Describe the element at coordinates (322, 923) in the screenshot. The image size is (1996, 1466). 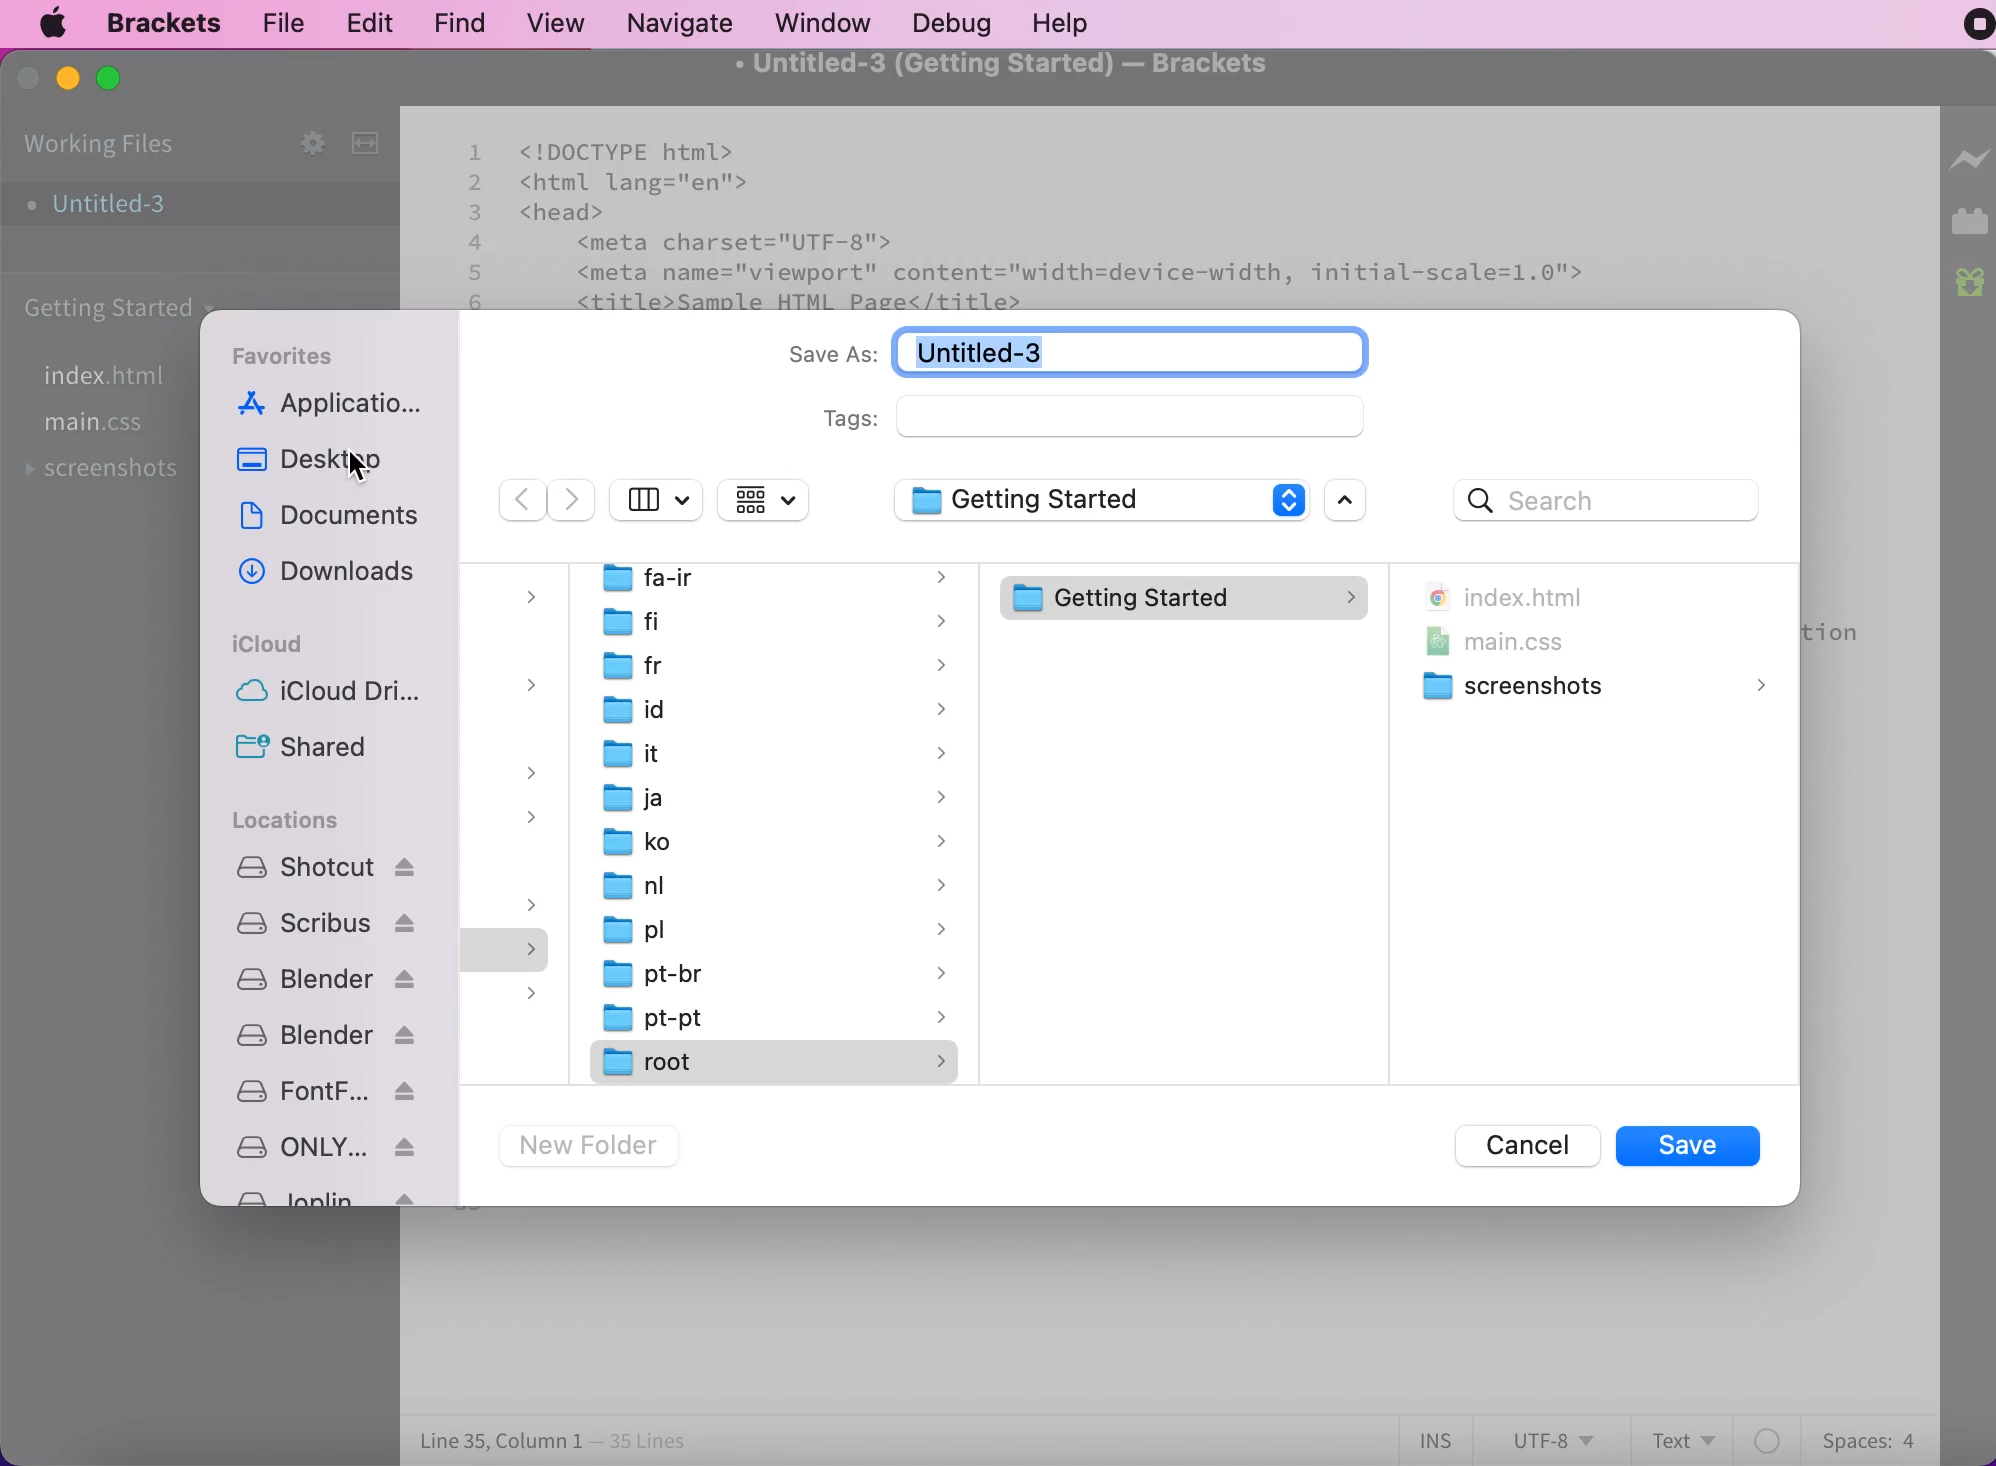
I see `Scribus` at that location.